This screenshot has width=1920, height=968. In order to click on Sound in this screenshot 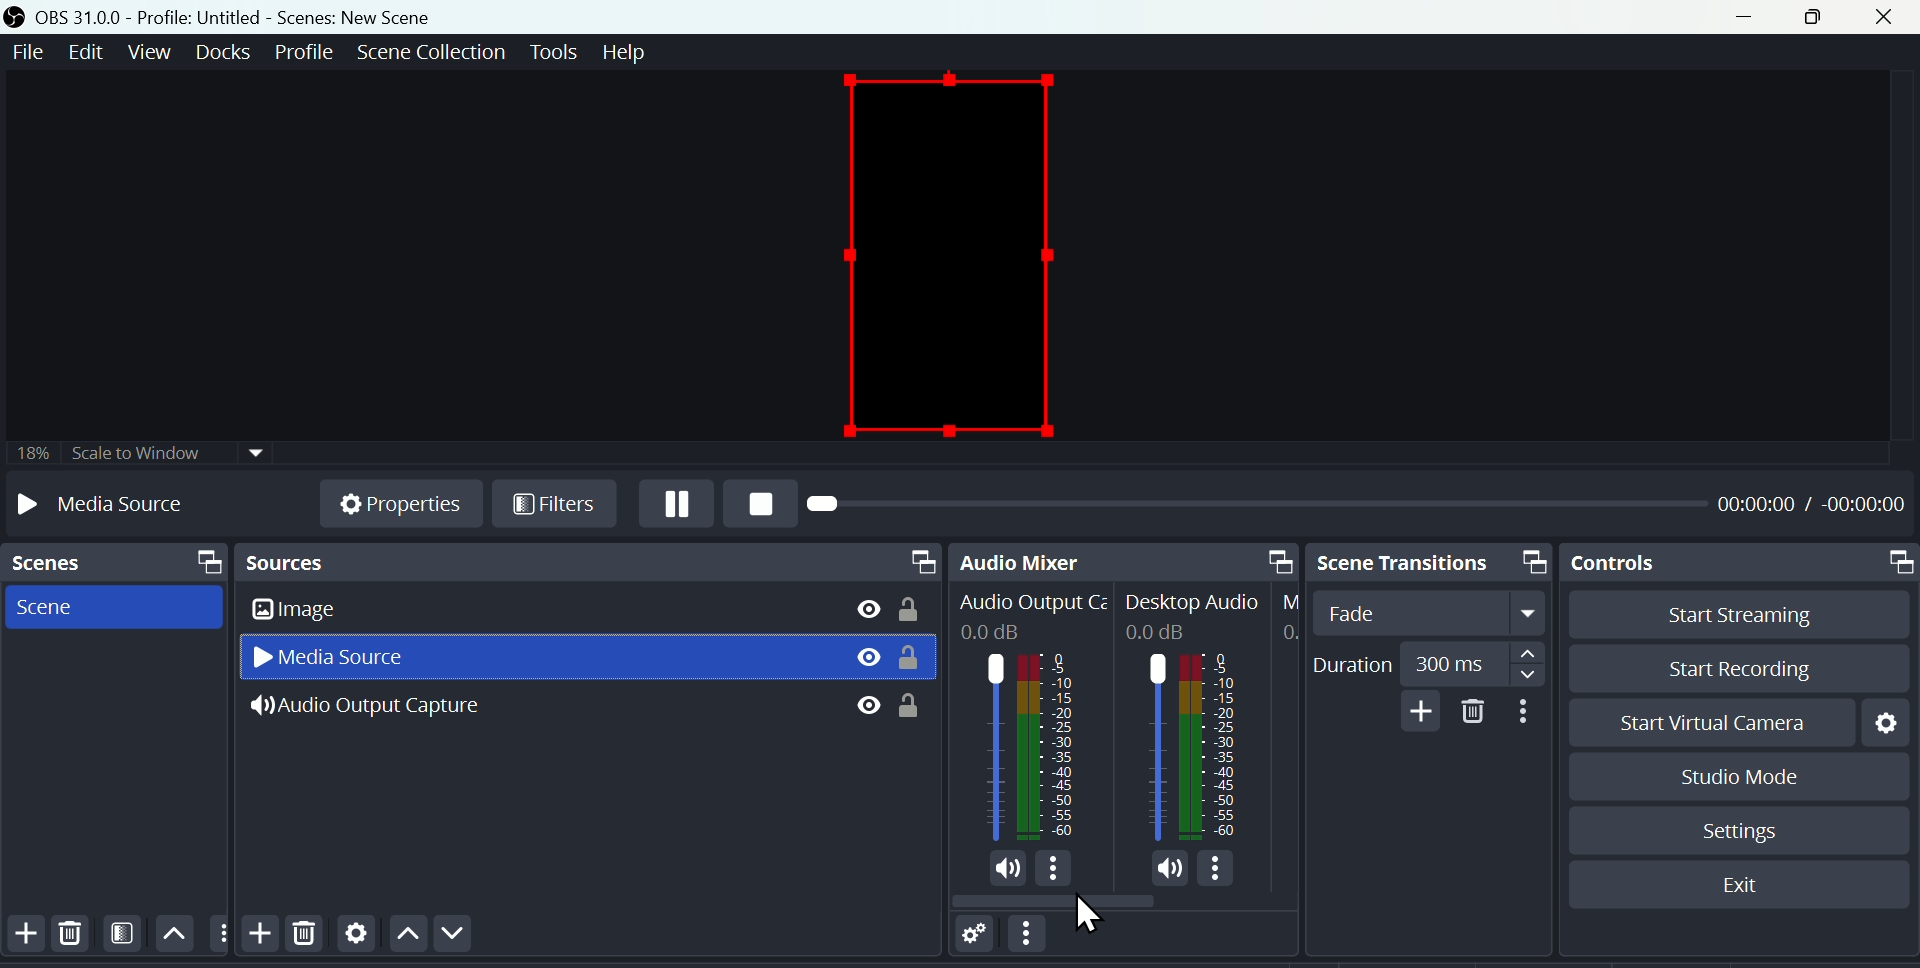, I will do `click(1170, 869)`.